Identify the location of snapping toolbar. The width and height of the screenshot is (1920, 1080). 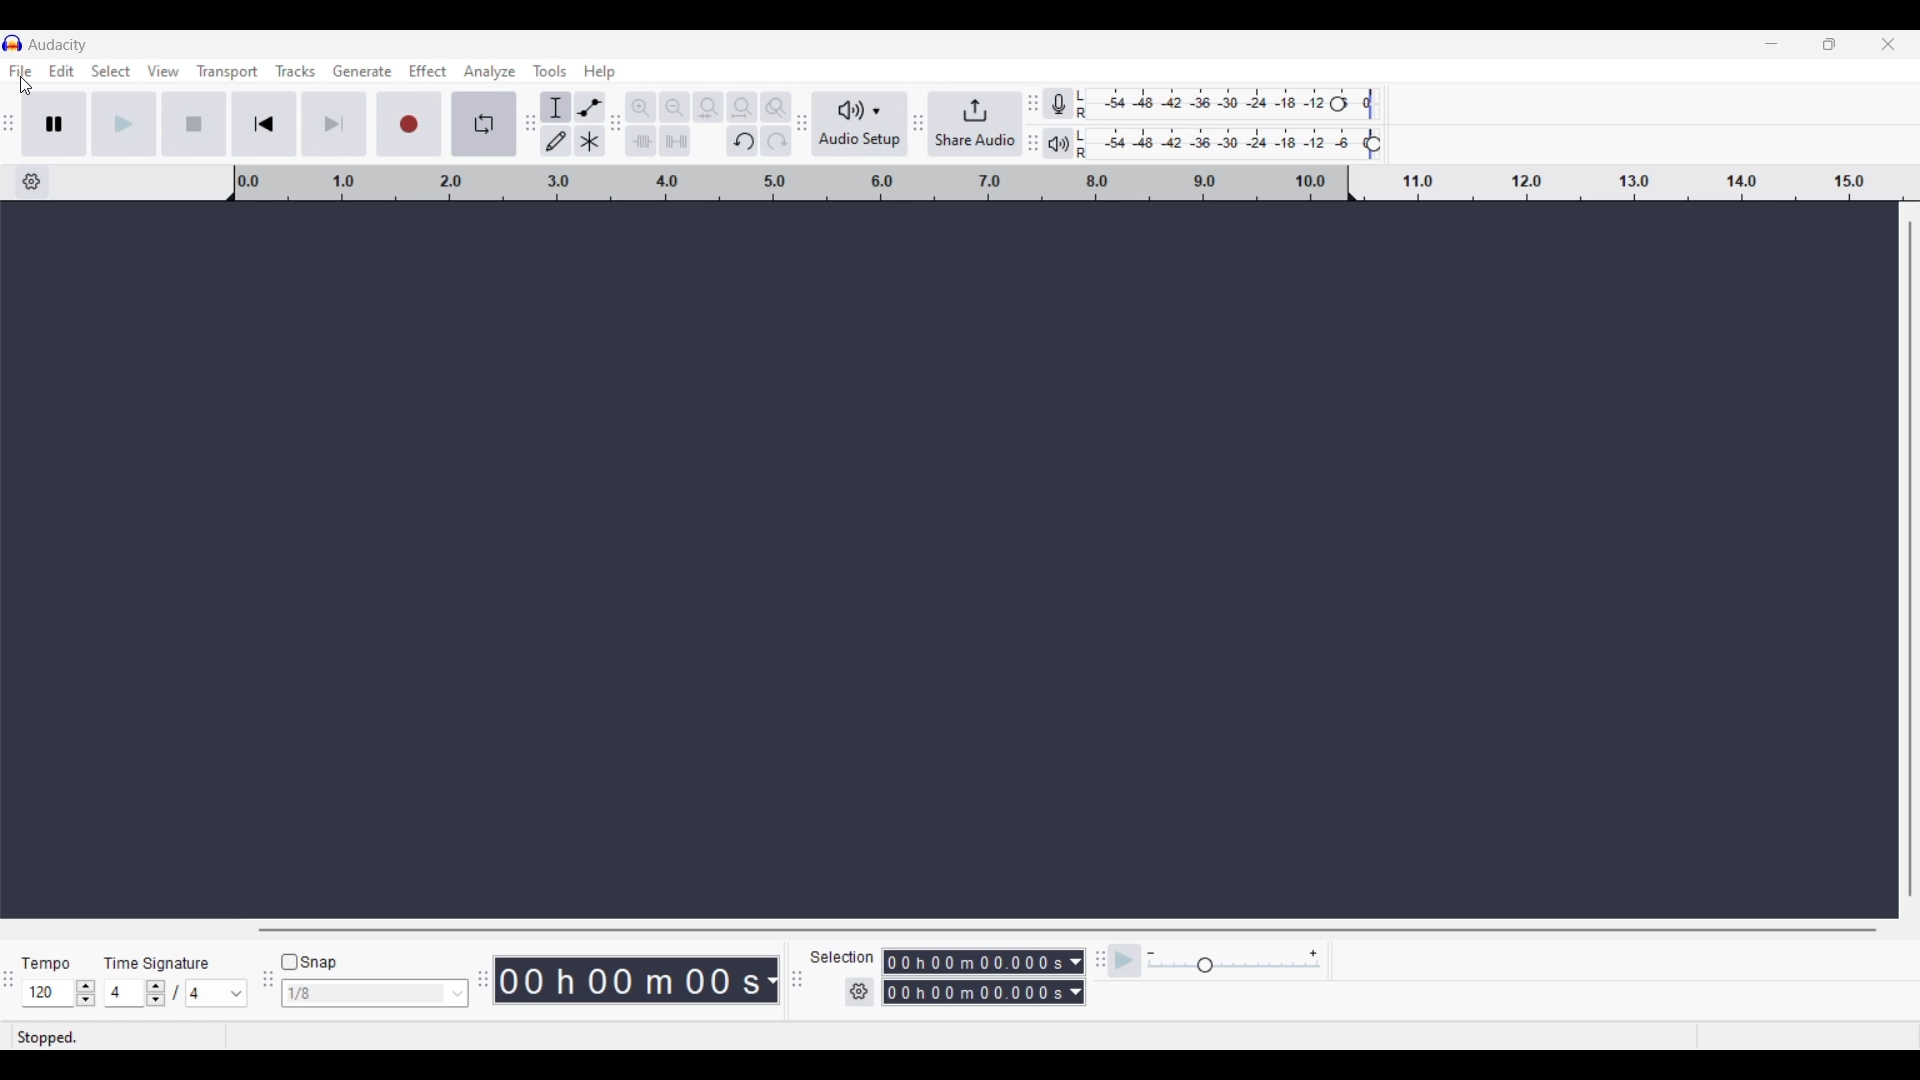
(264, 991).